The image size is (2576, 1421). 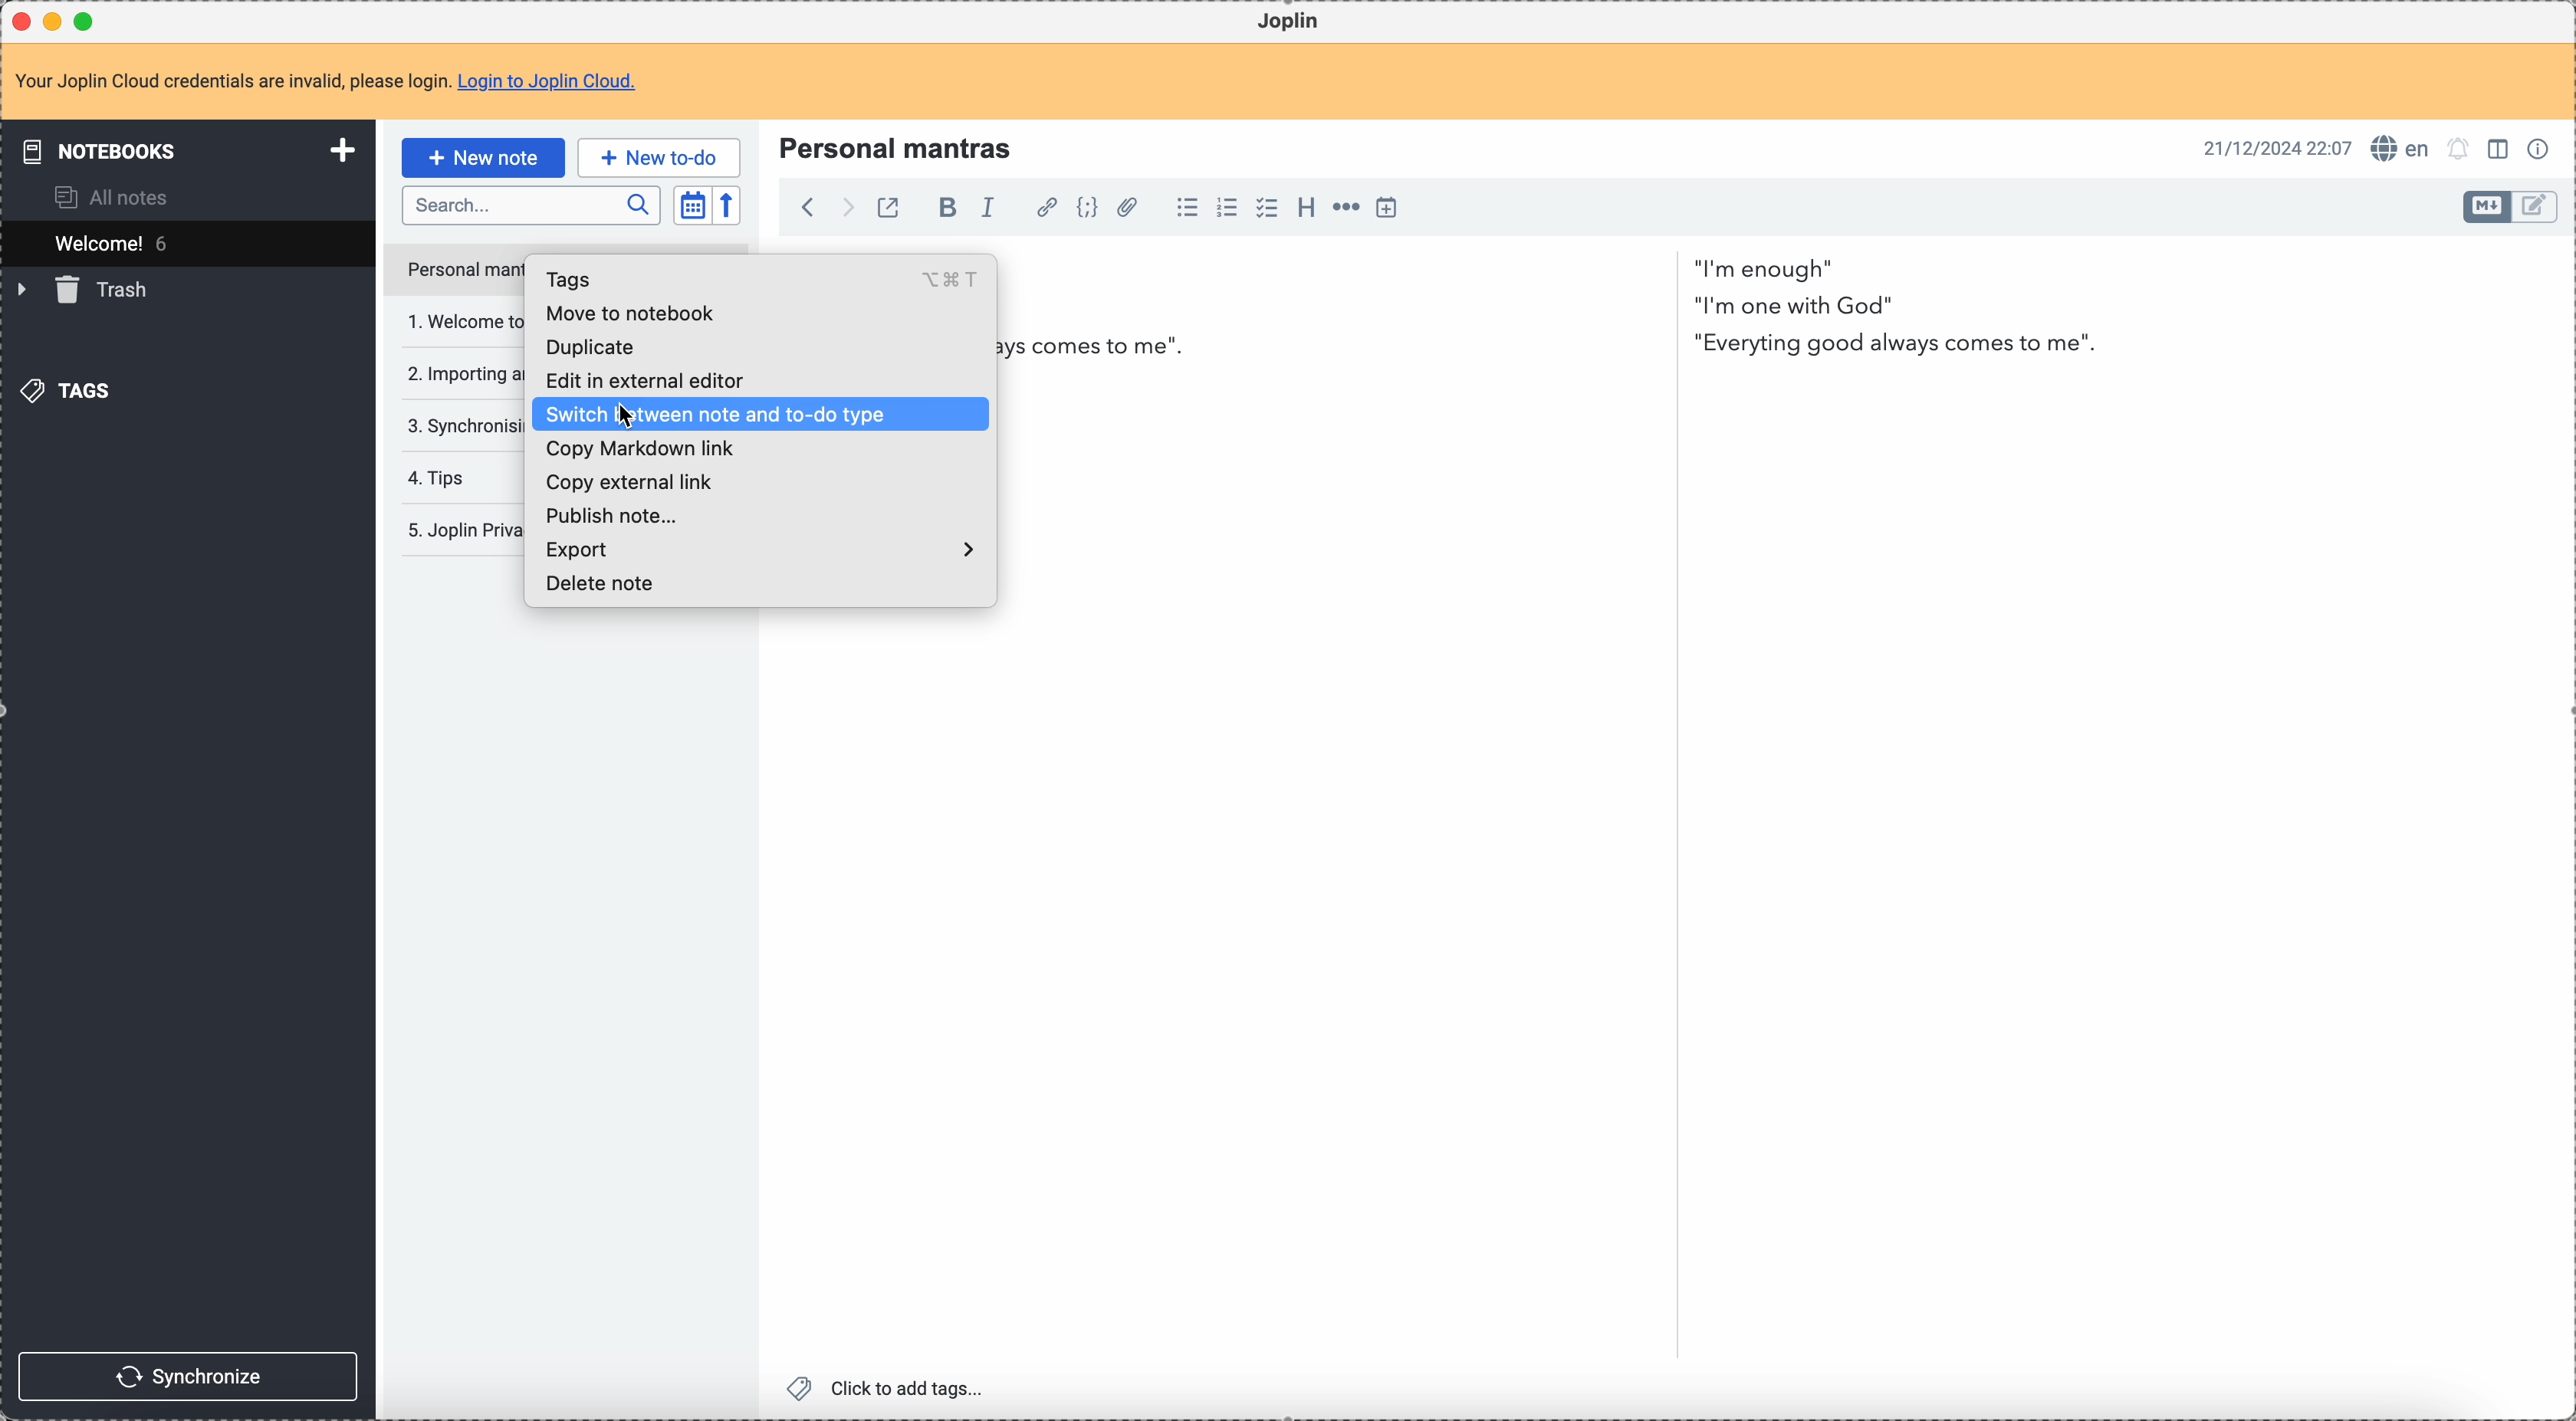 What do you see at coordinates (759, 280) in the screenshot?
I see `tags` at bounding box center [759, 280].